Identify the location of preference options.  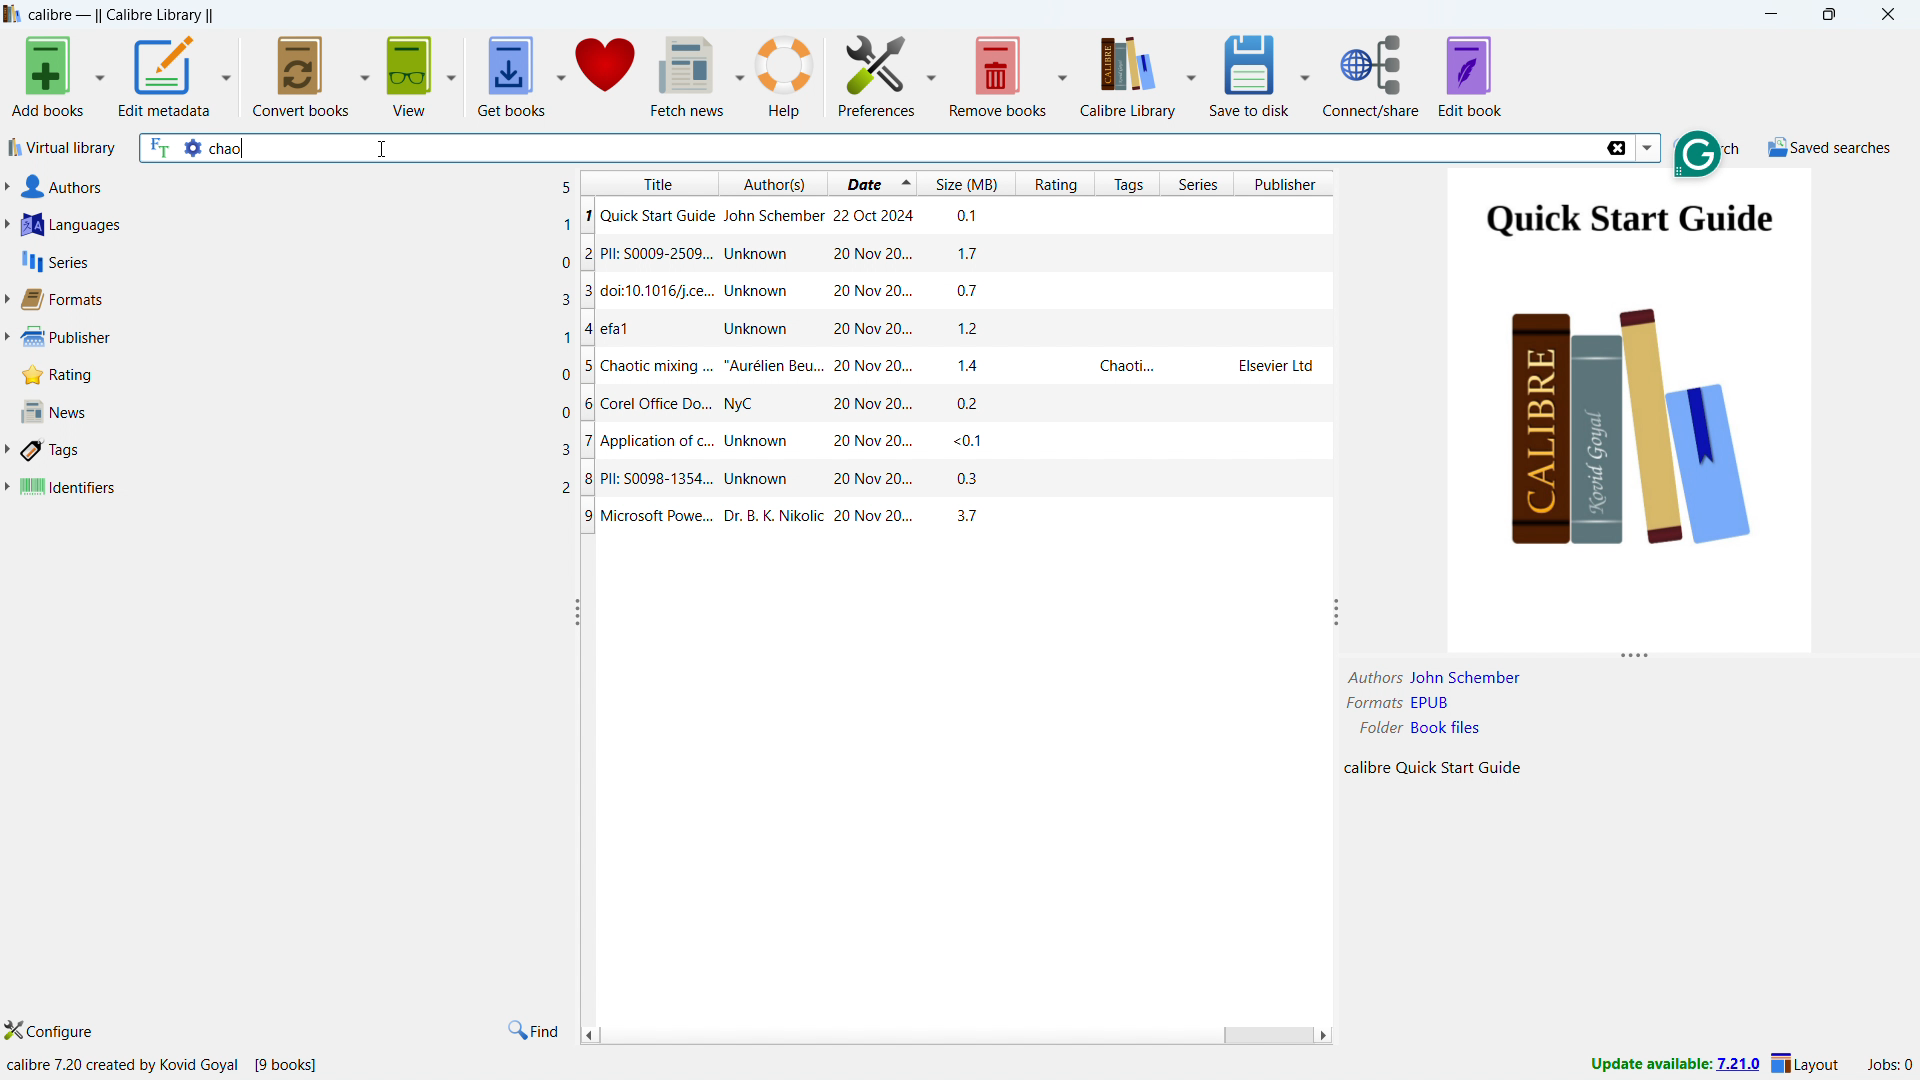
(931, 74).